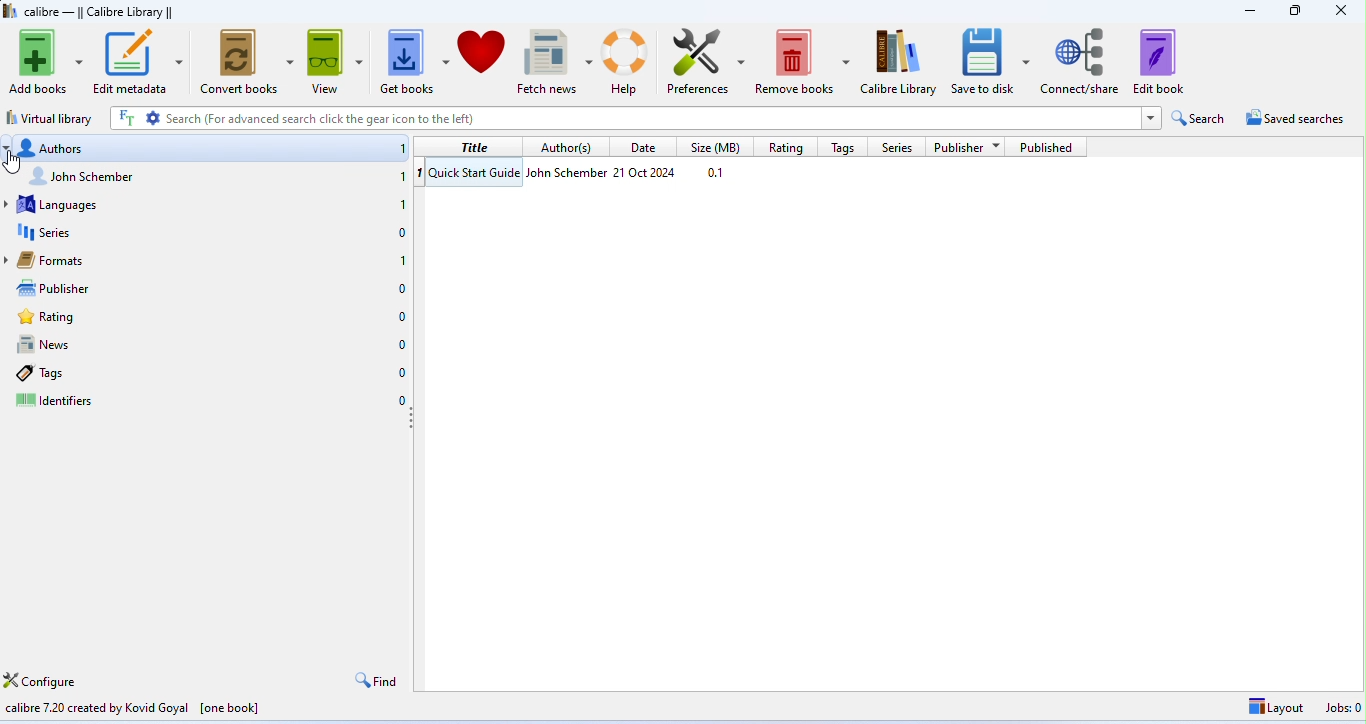 The width and height of the screenshot is (1366, 724). What do you see at coordinates (9, 260) in the screenshot?
I see `expand formats` at bounding box center [9, 260].